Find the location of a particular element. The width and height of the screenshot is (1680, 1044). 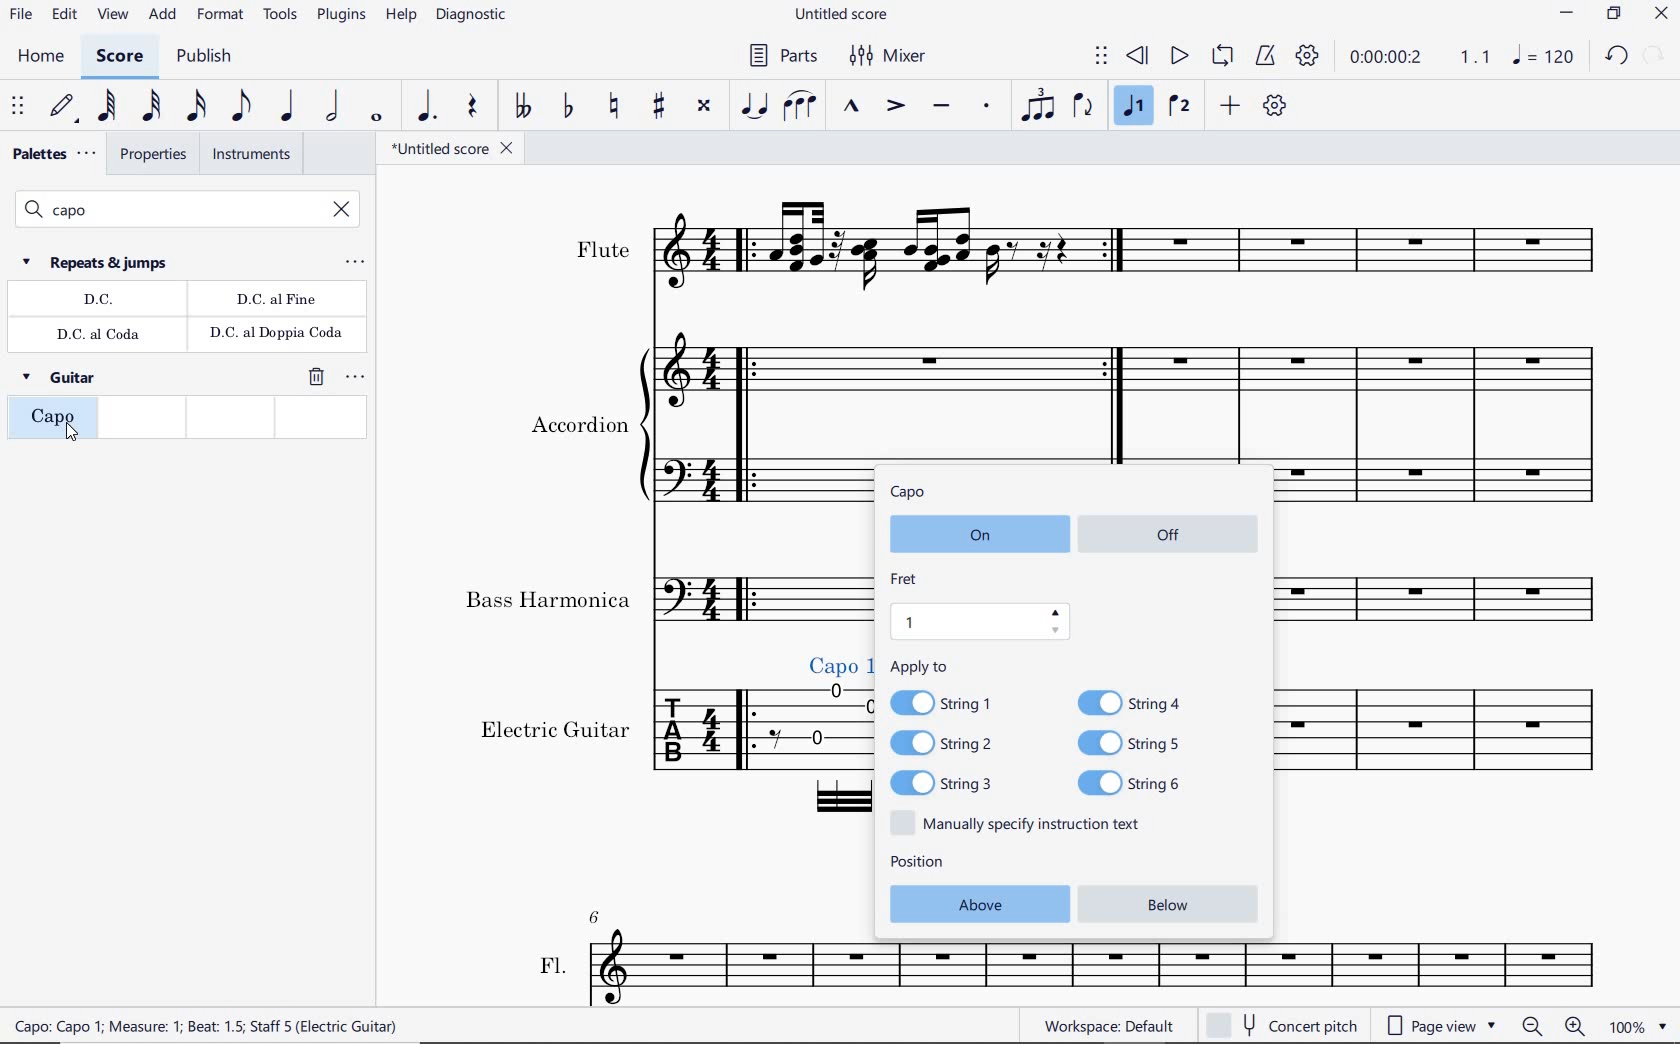

close is located at coordinates (1662, 15).